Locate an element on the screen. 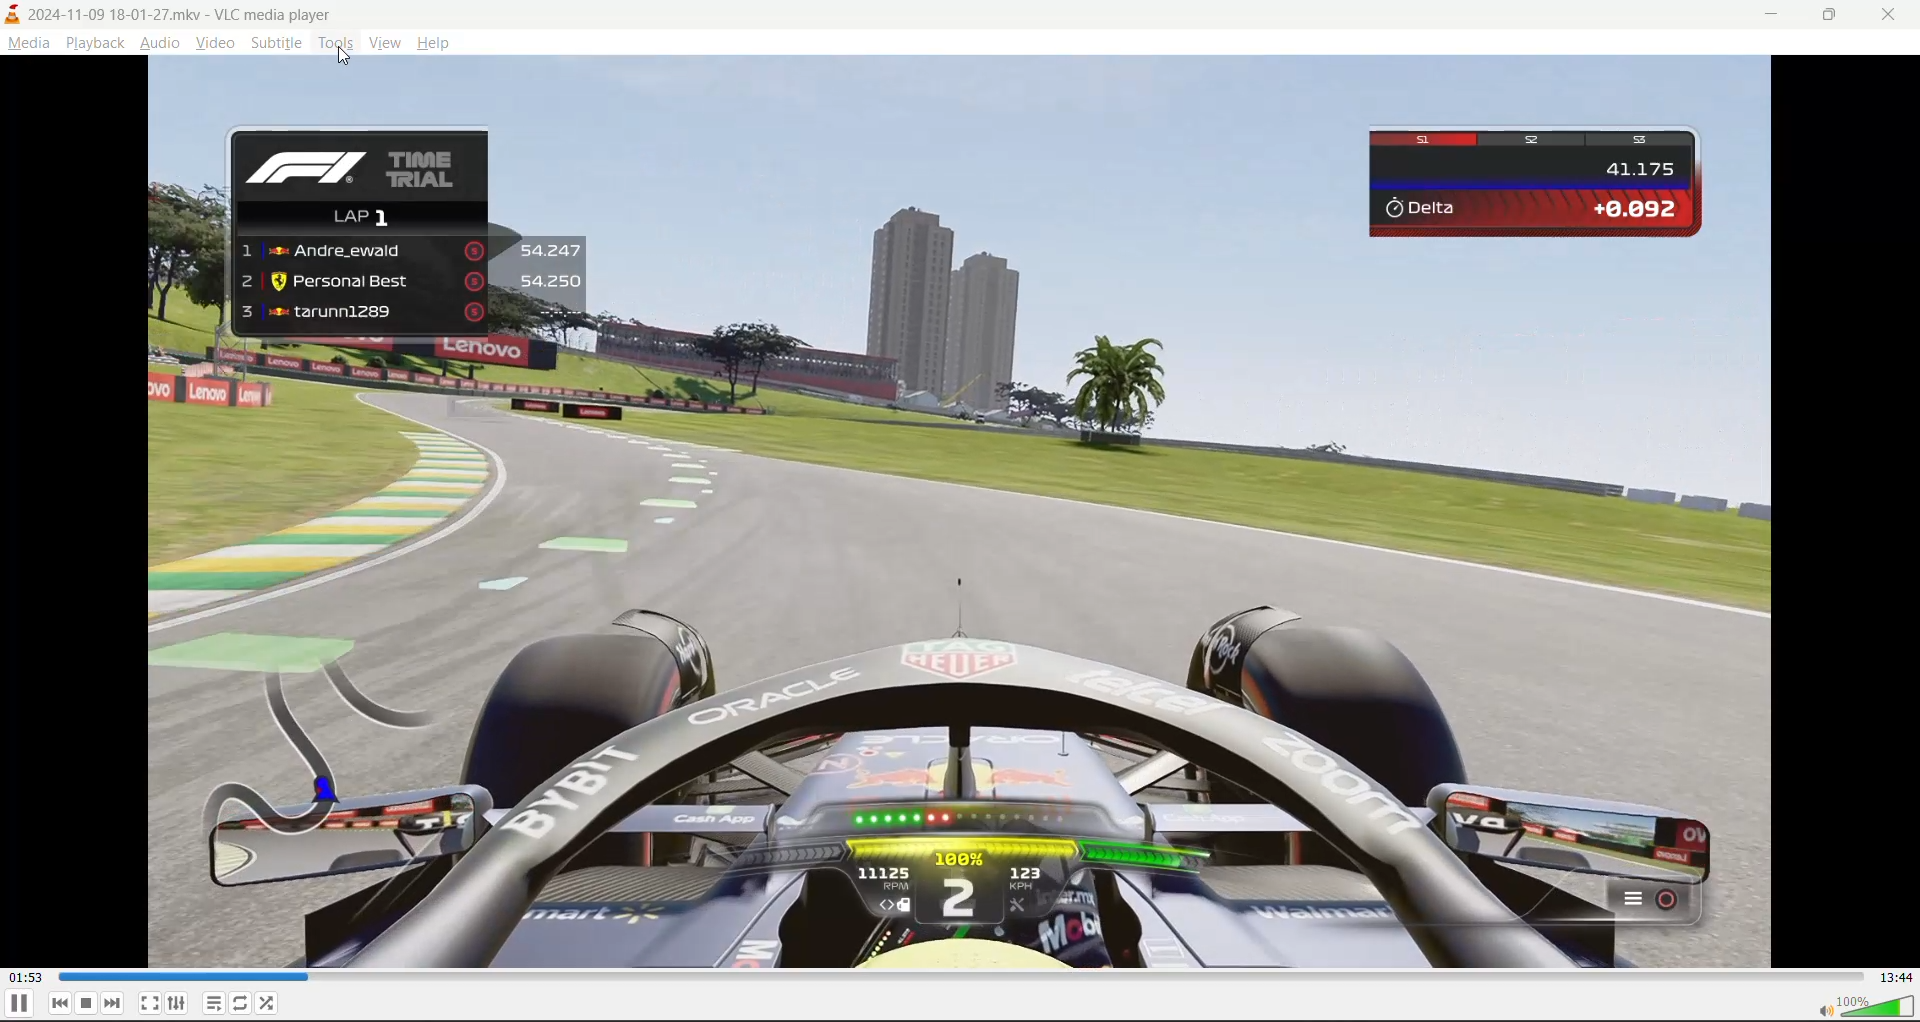 The width and height of the screenshot is (1920, 1022). stop is located at coordinates (88, 1003).